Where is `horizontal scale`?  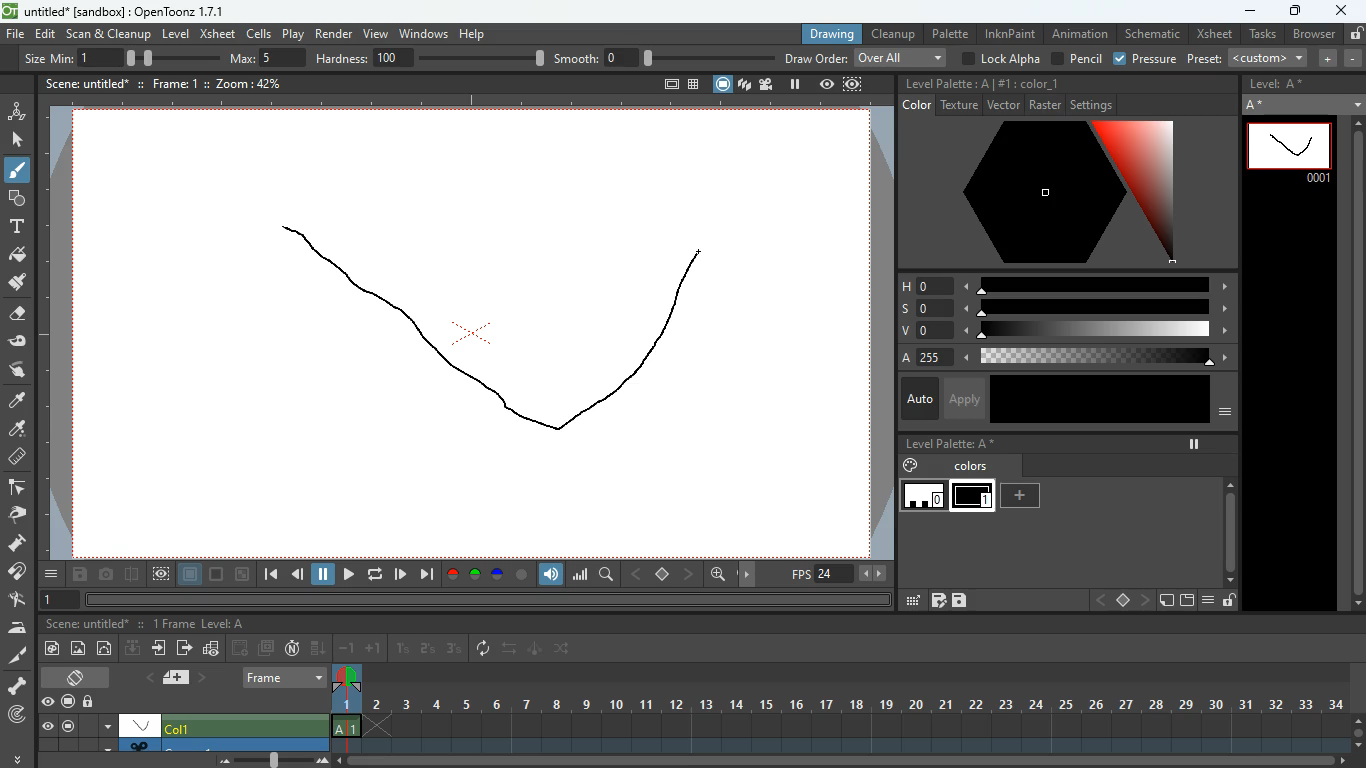
horizontal scale is located at coordinates (461, 104).